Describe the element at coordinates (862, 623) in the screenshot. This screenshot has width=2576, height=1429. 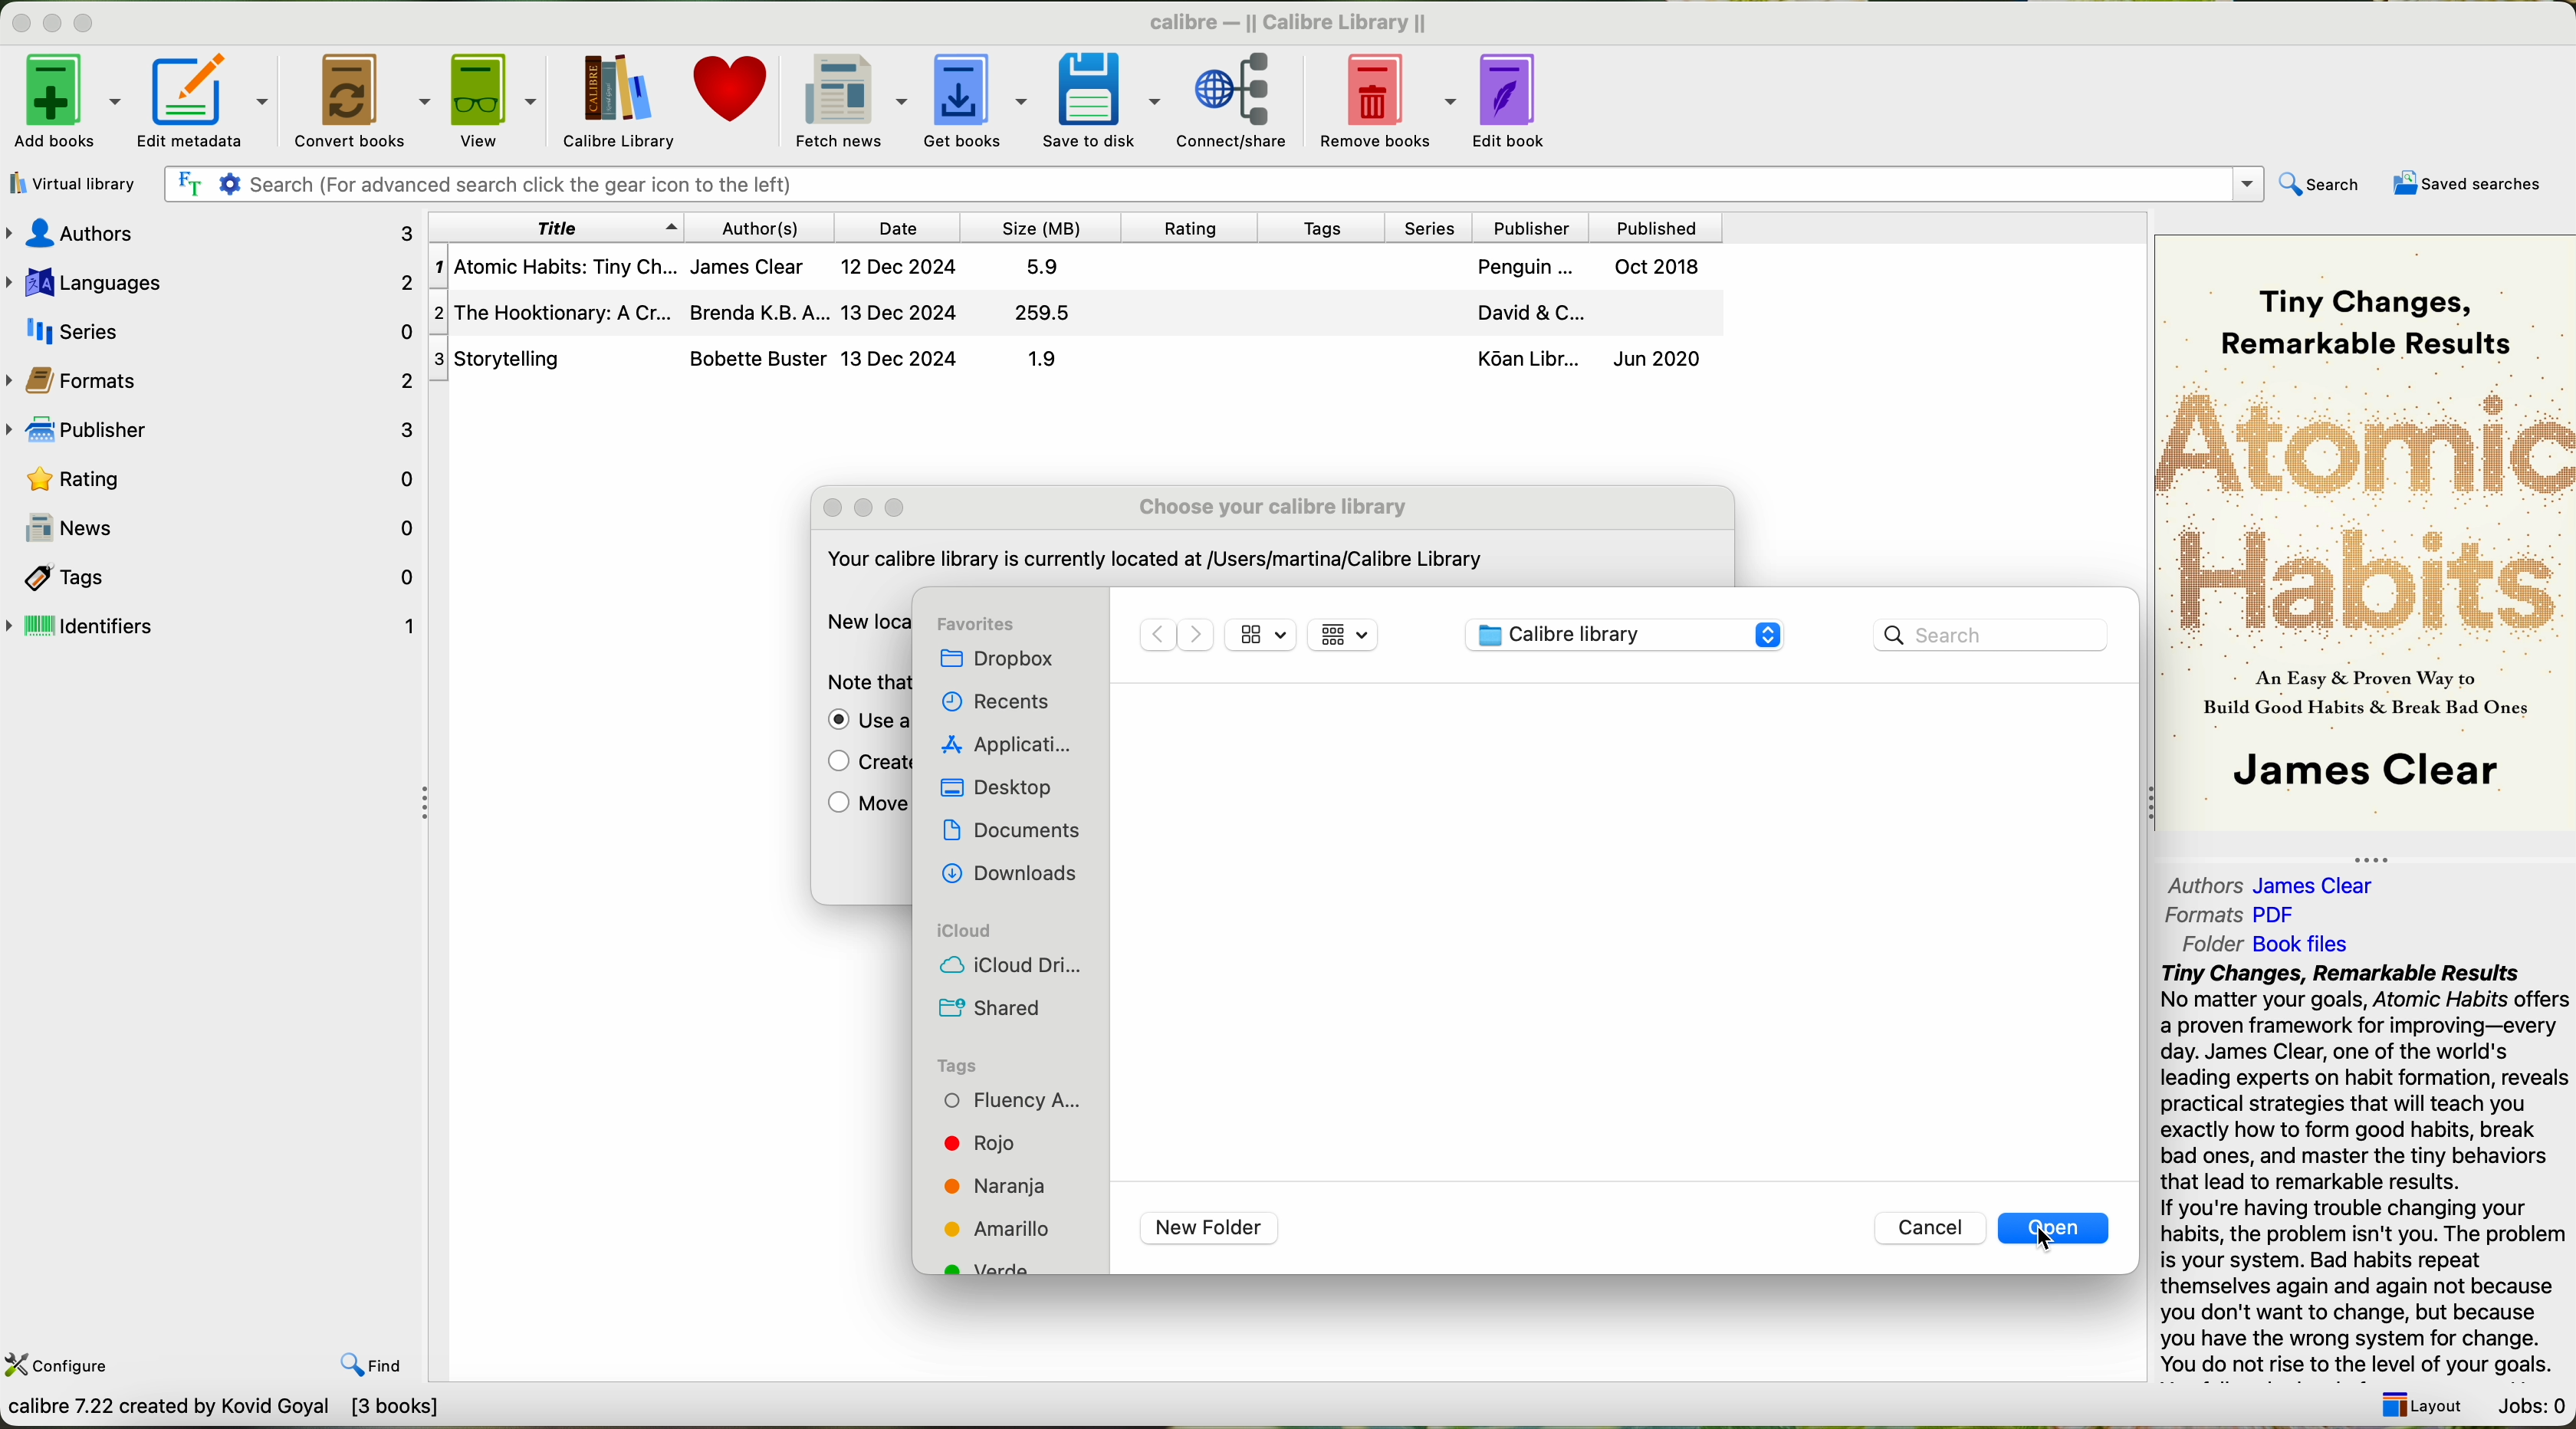
I see `New location:` at that location.